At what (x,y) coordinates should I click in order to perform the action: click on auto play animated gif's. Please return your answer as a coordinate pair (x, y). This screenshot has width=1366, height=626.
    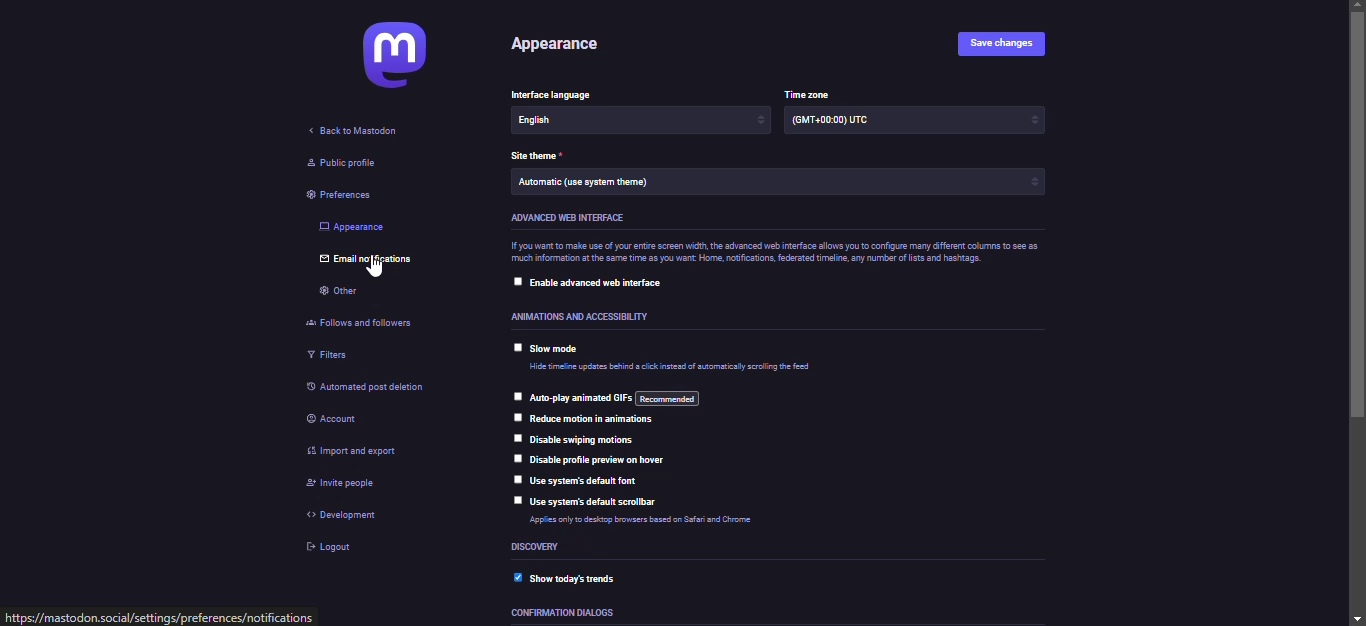
    Looking at the image, I should click on (623, 399).